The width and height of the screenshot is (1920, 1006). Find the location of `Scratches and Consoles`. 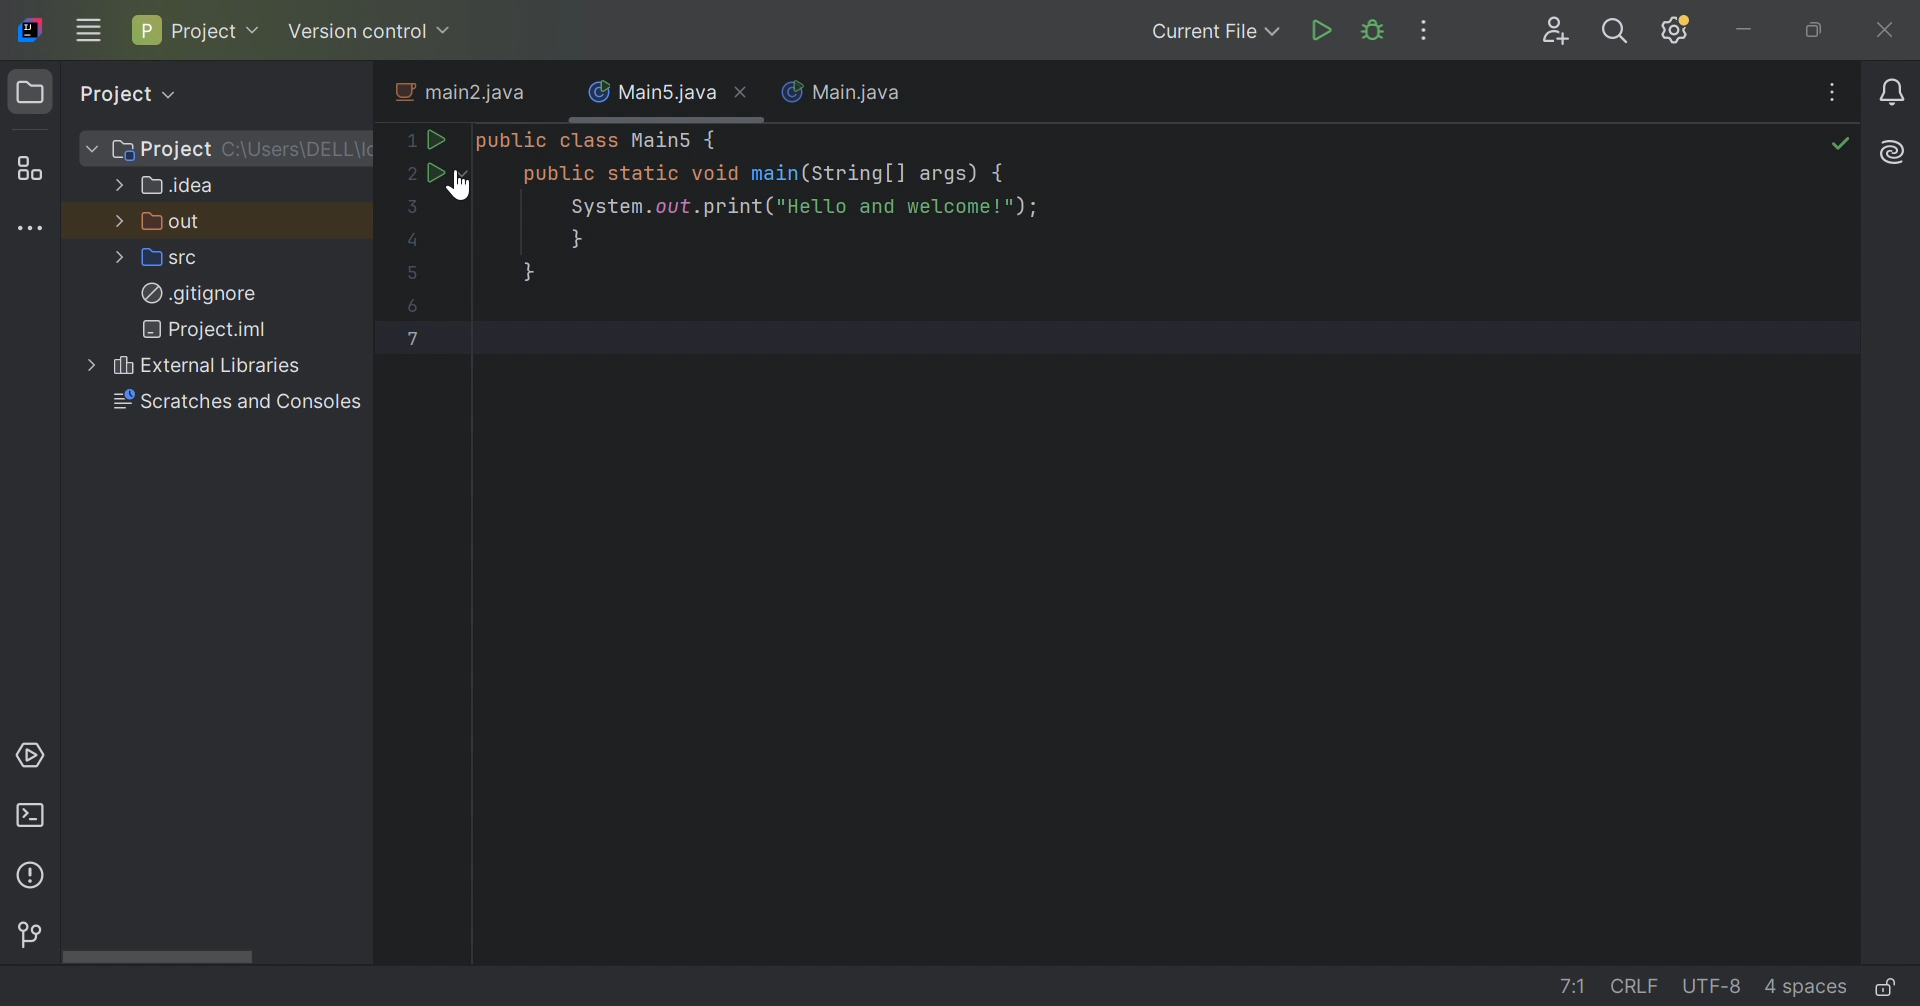

Scratches and Consoles is located at coordinates (240, 403).